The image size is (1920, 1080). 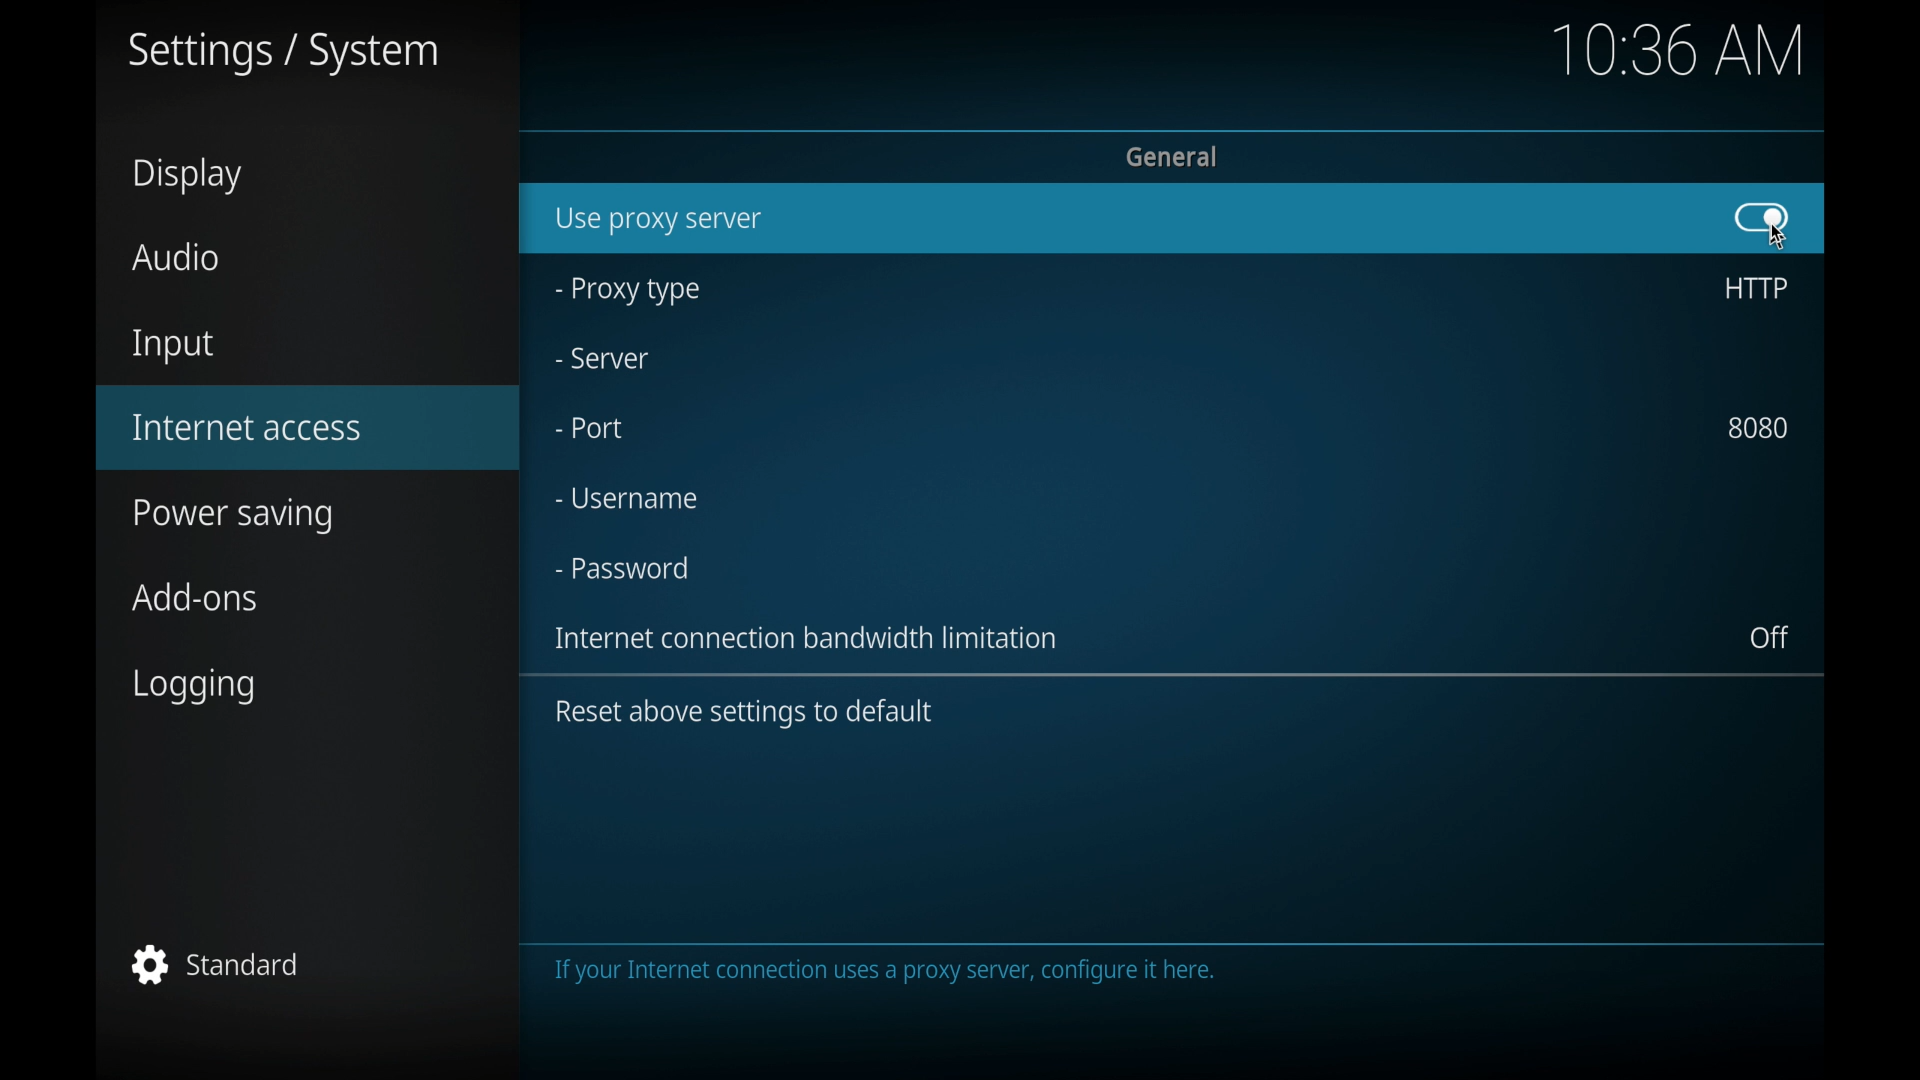 I want to click on general, so click(x=1174, y=155).